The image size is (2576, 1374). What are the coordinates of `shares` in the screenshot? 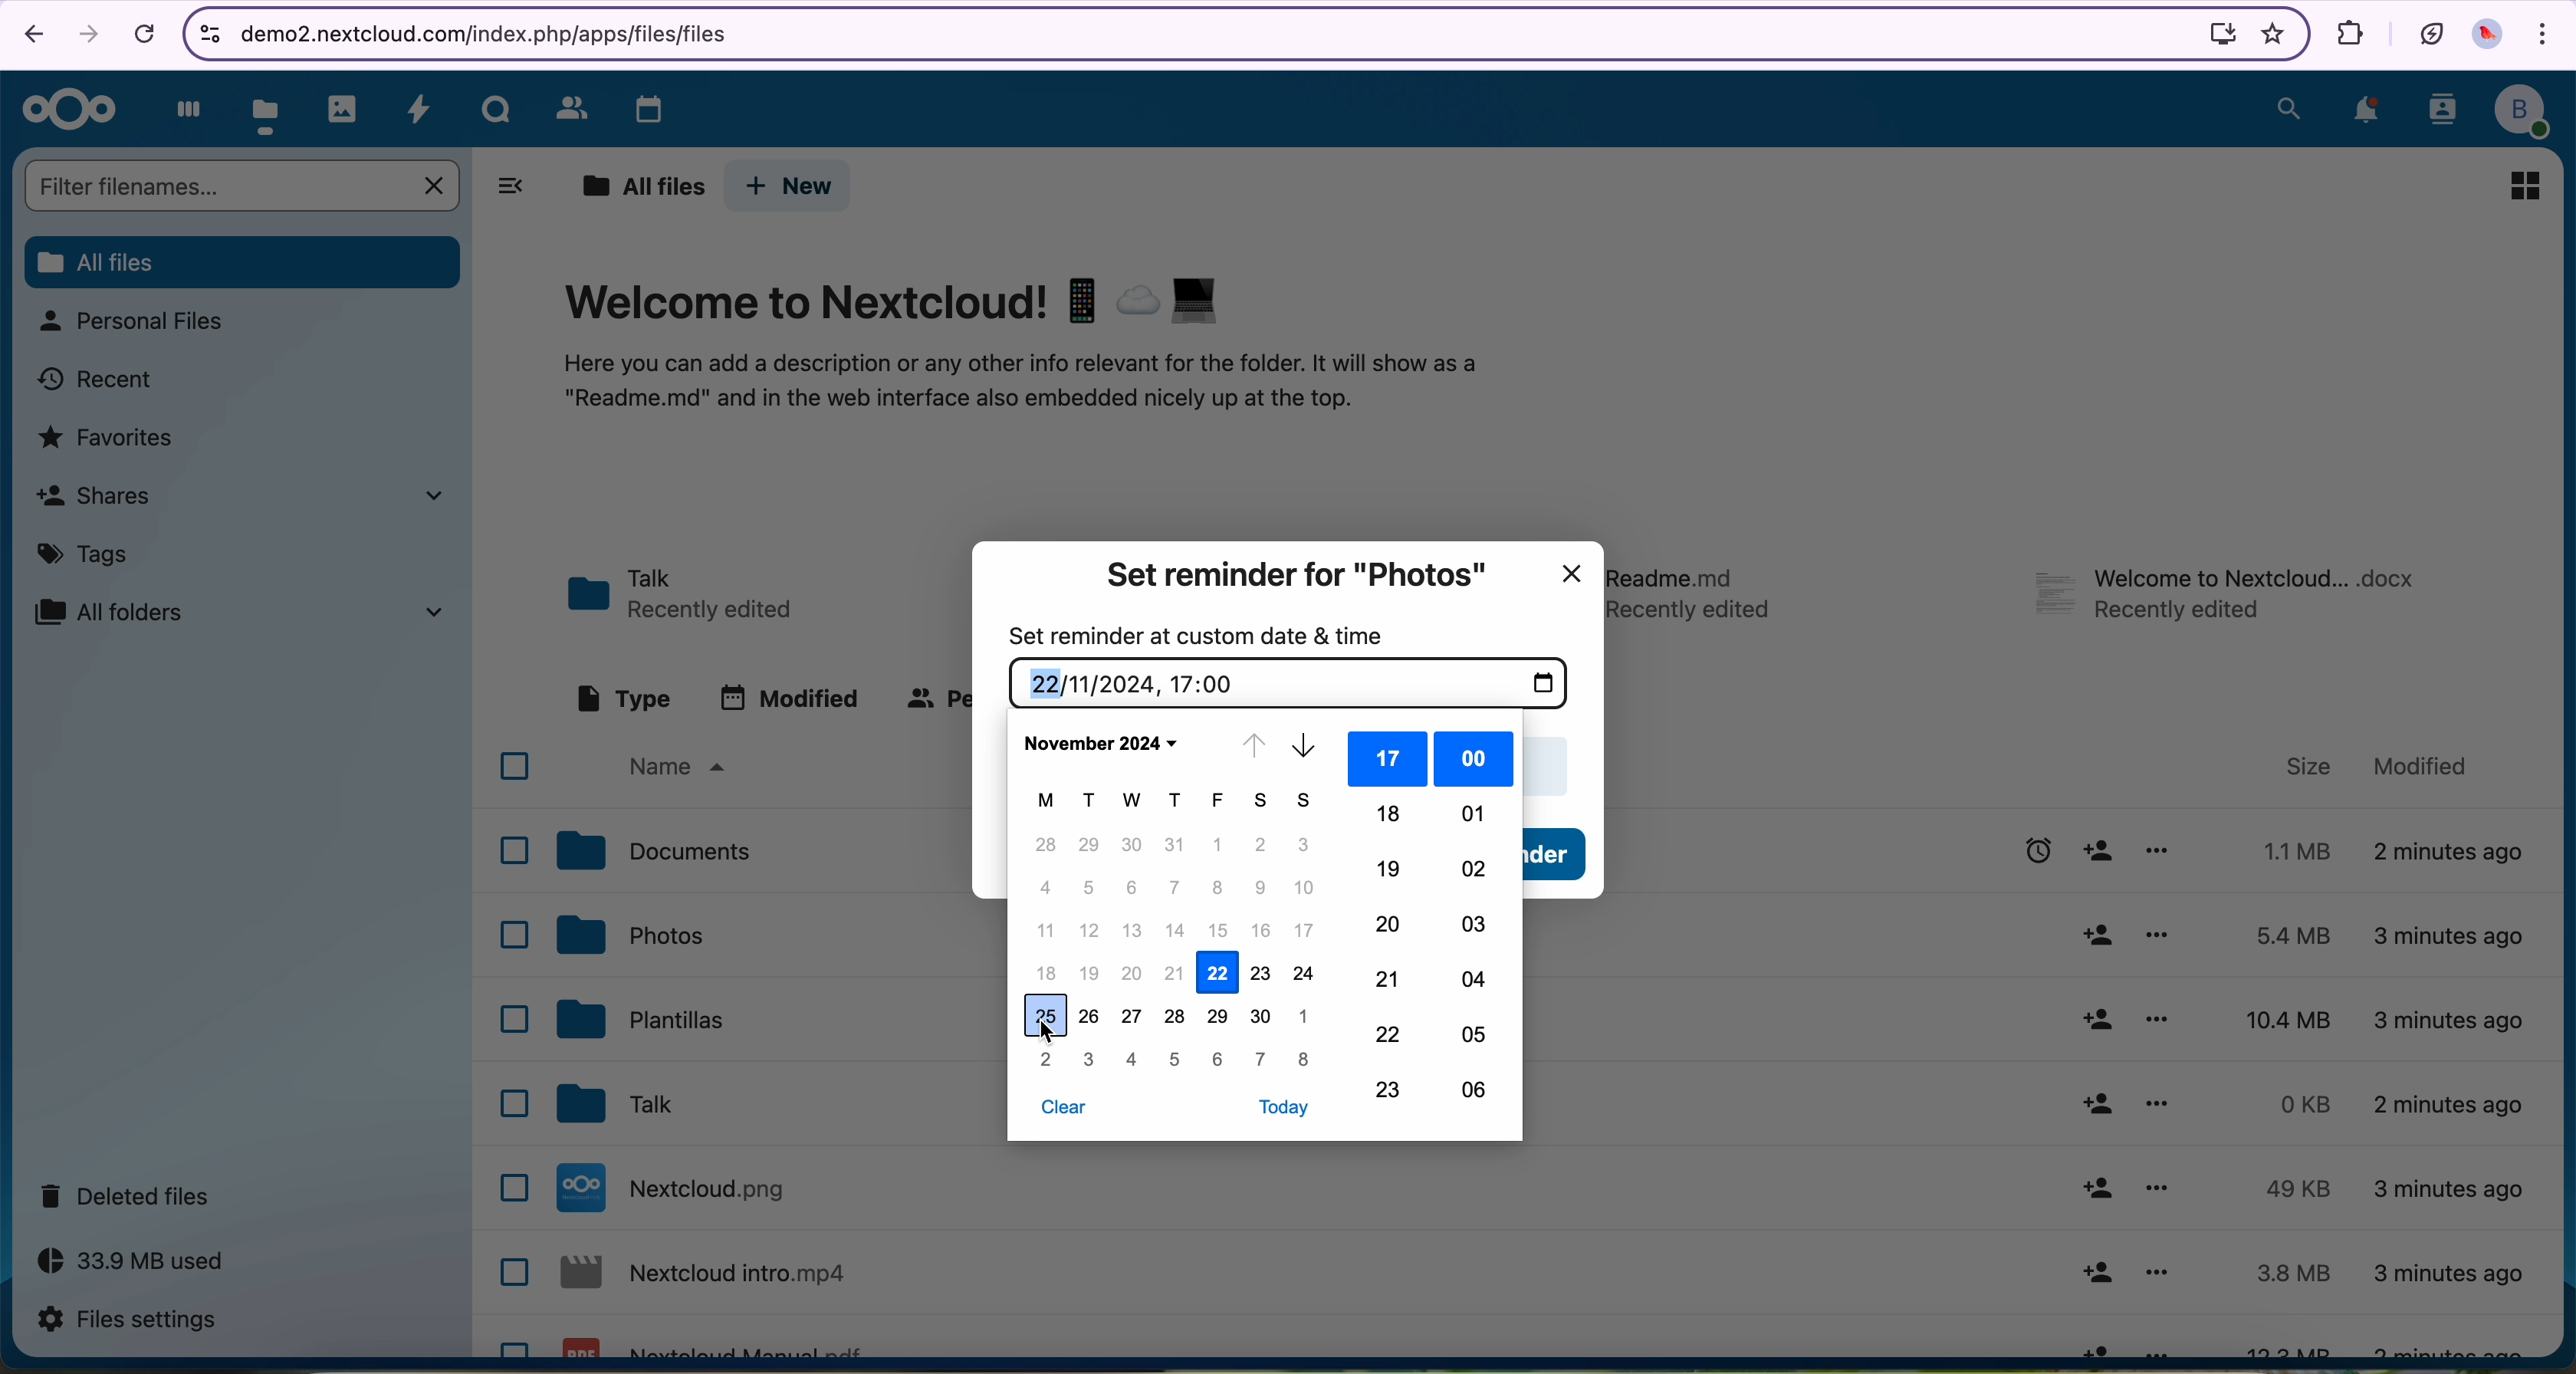 It's located at (251, 500).